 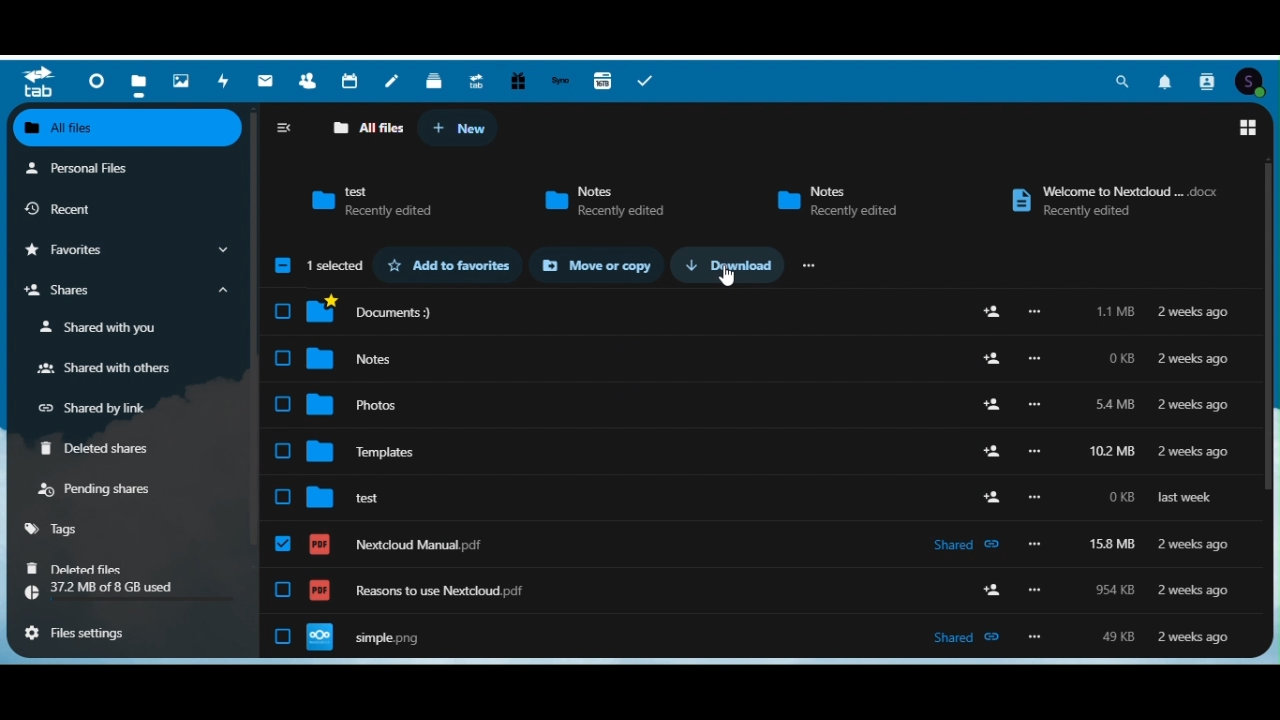 I want to click on Vertical scrollbar, so click(x=253, y=329).